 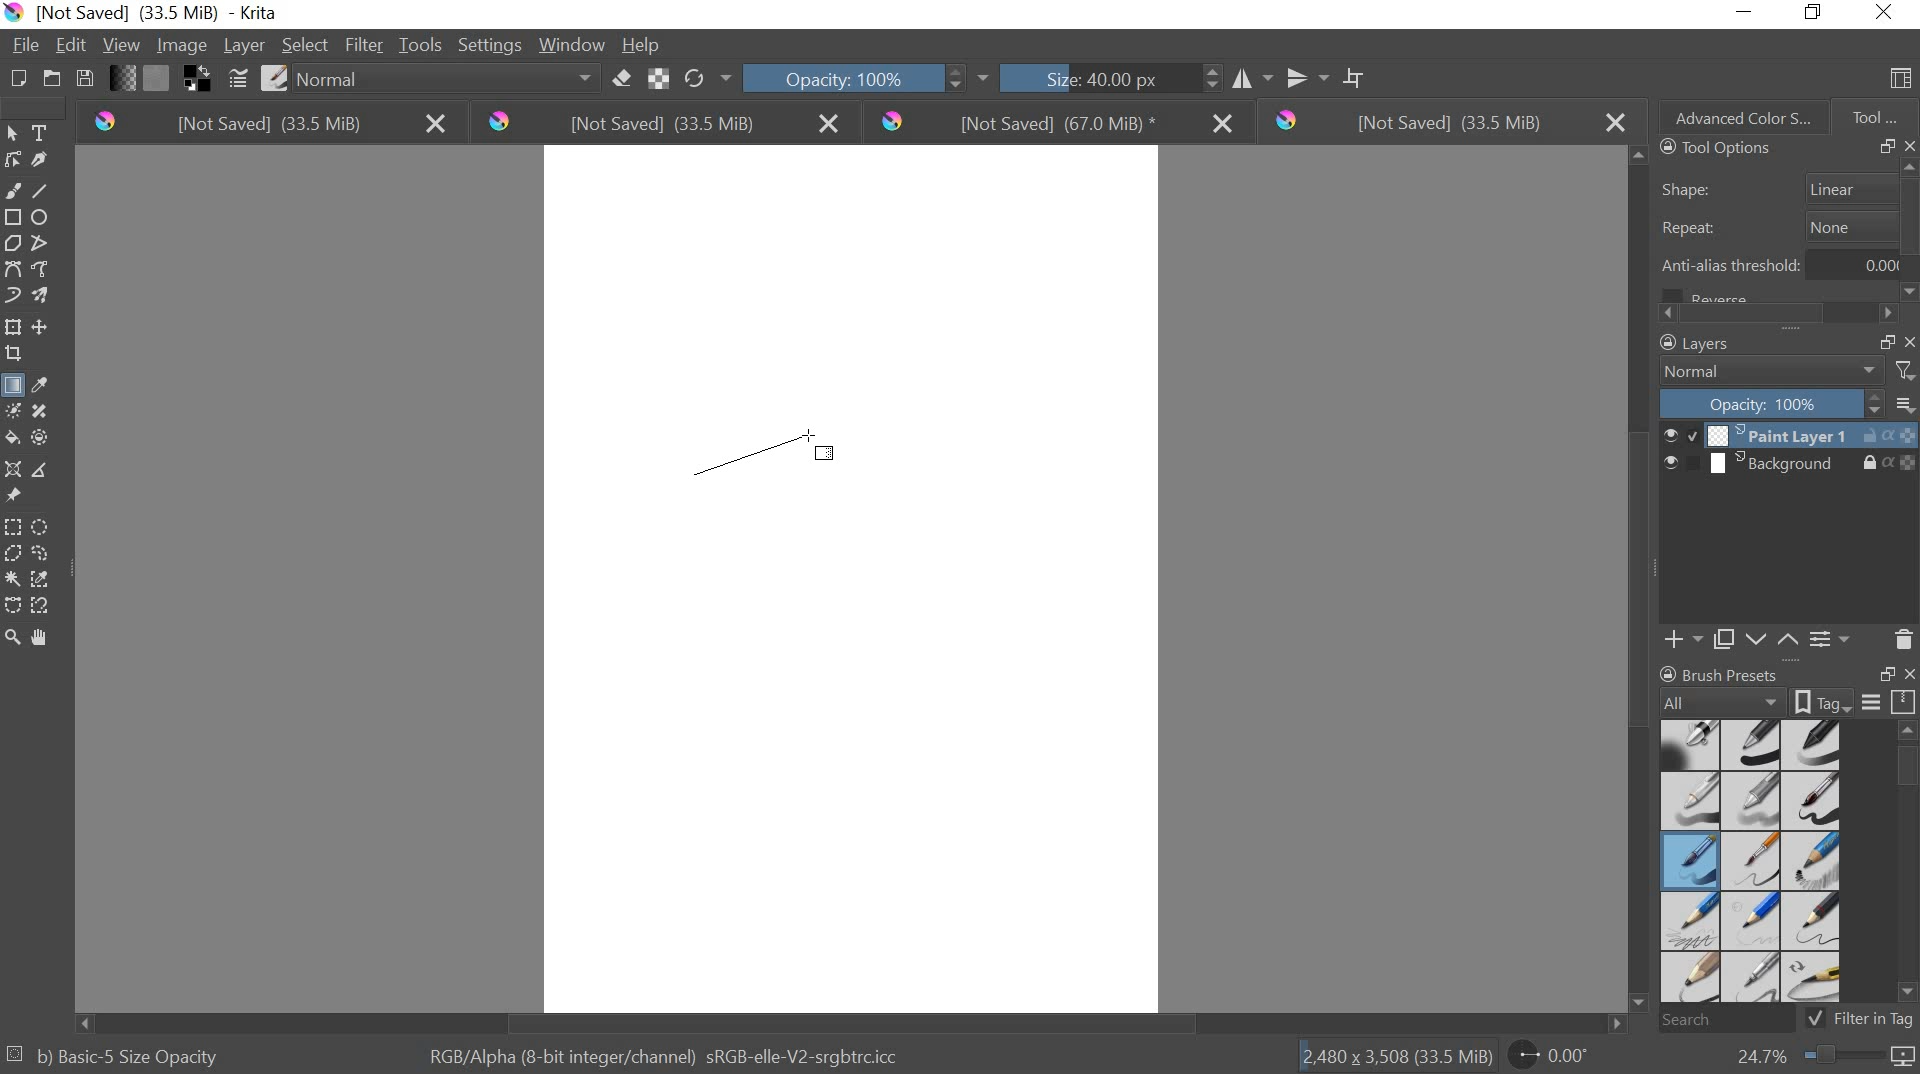 What do you see at coordinates (1888, 675) in the screenshot?
I see `RESTORE DOWN` at bounding box center [1888, 675].